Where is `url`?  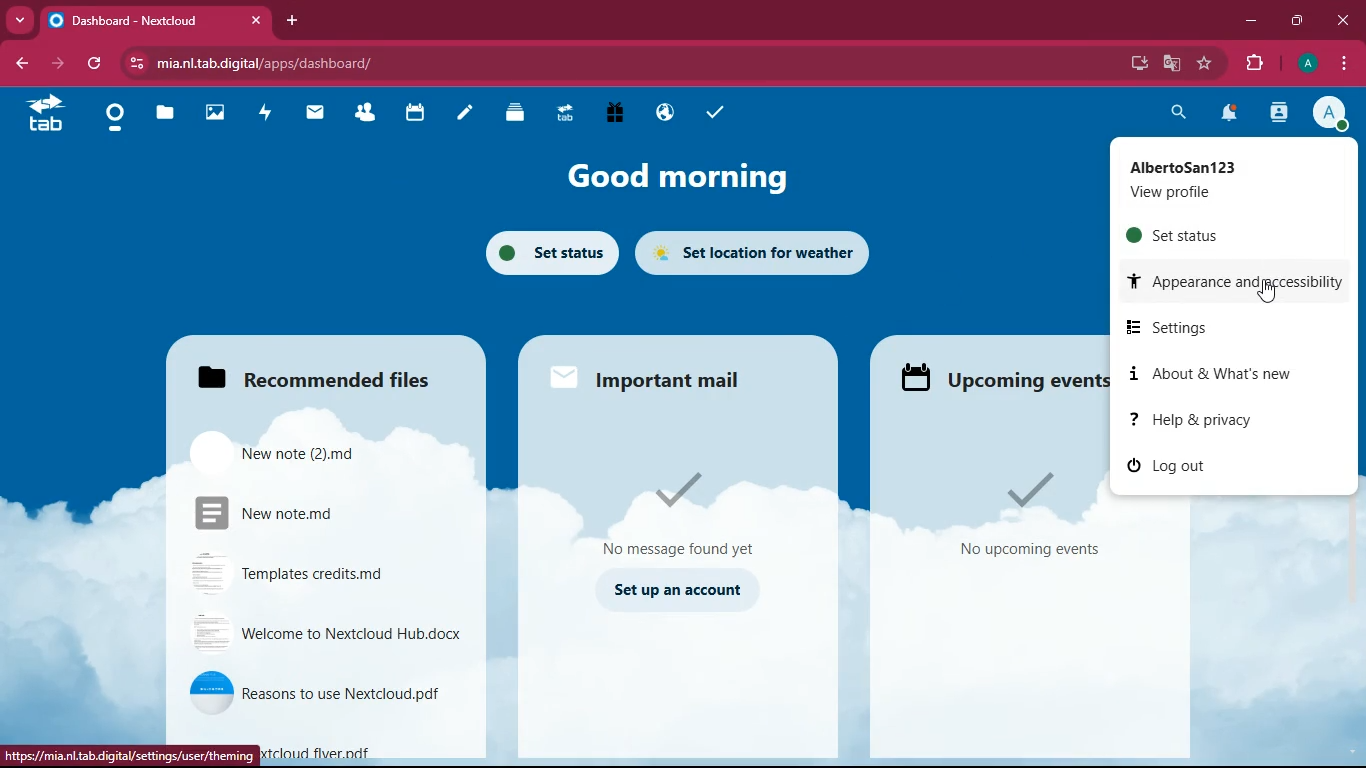
url is located at coordinates (310, 65).